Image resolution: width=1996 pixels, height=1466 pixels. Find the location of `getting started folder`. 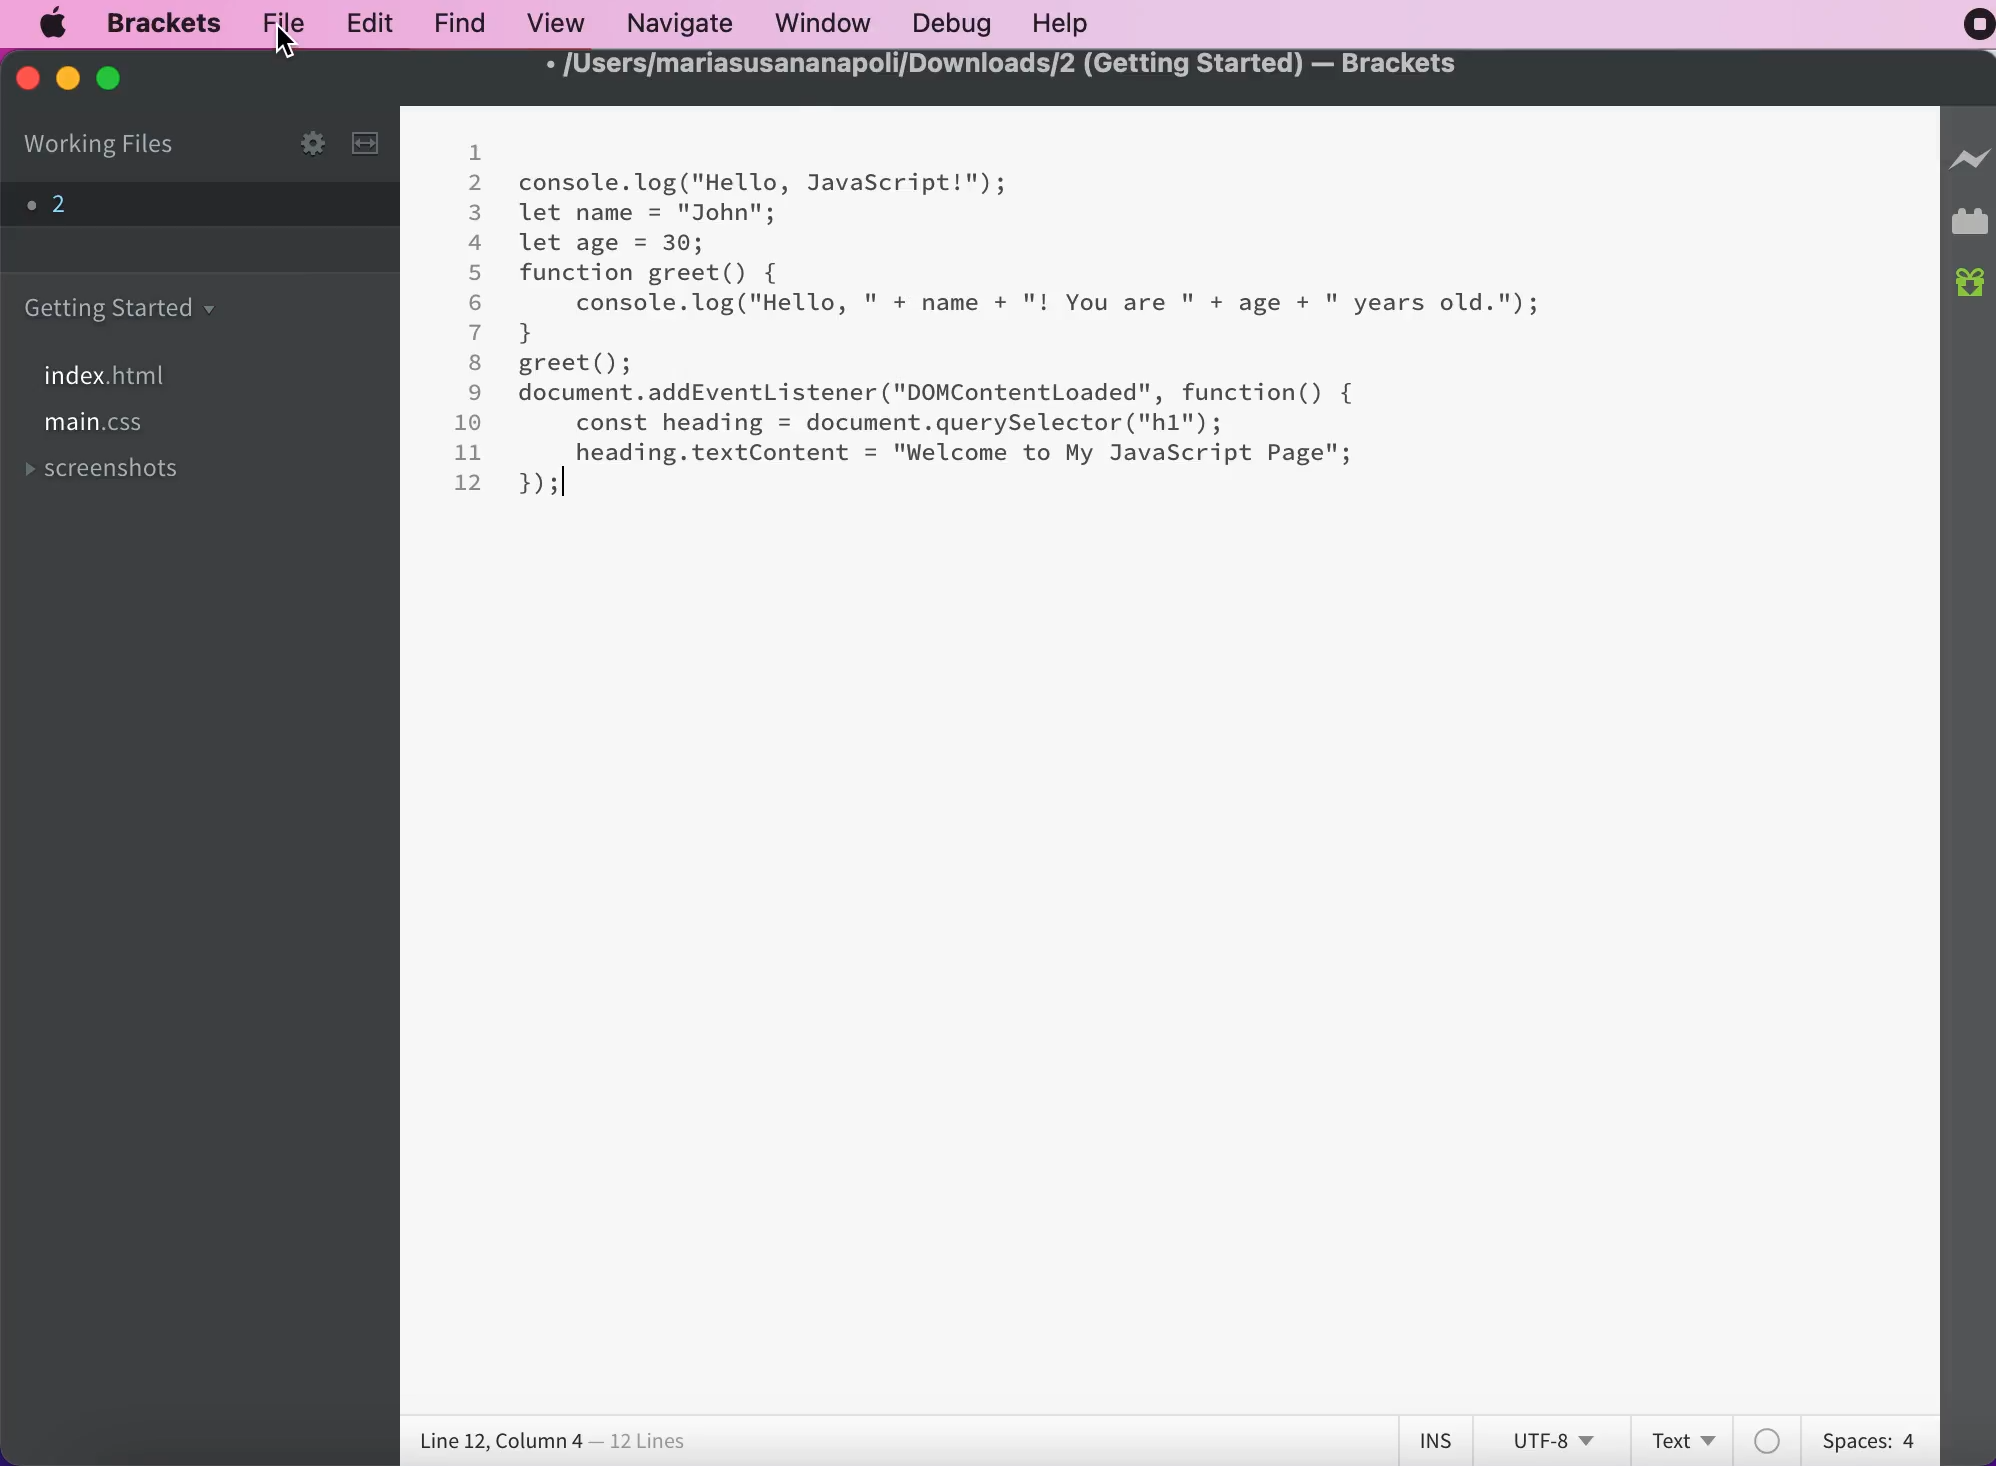

getting started folder is located at coordinates (125, 307).